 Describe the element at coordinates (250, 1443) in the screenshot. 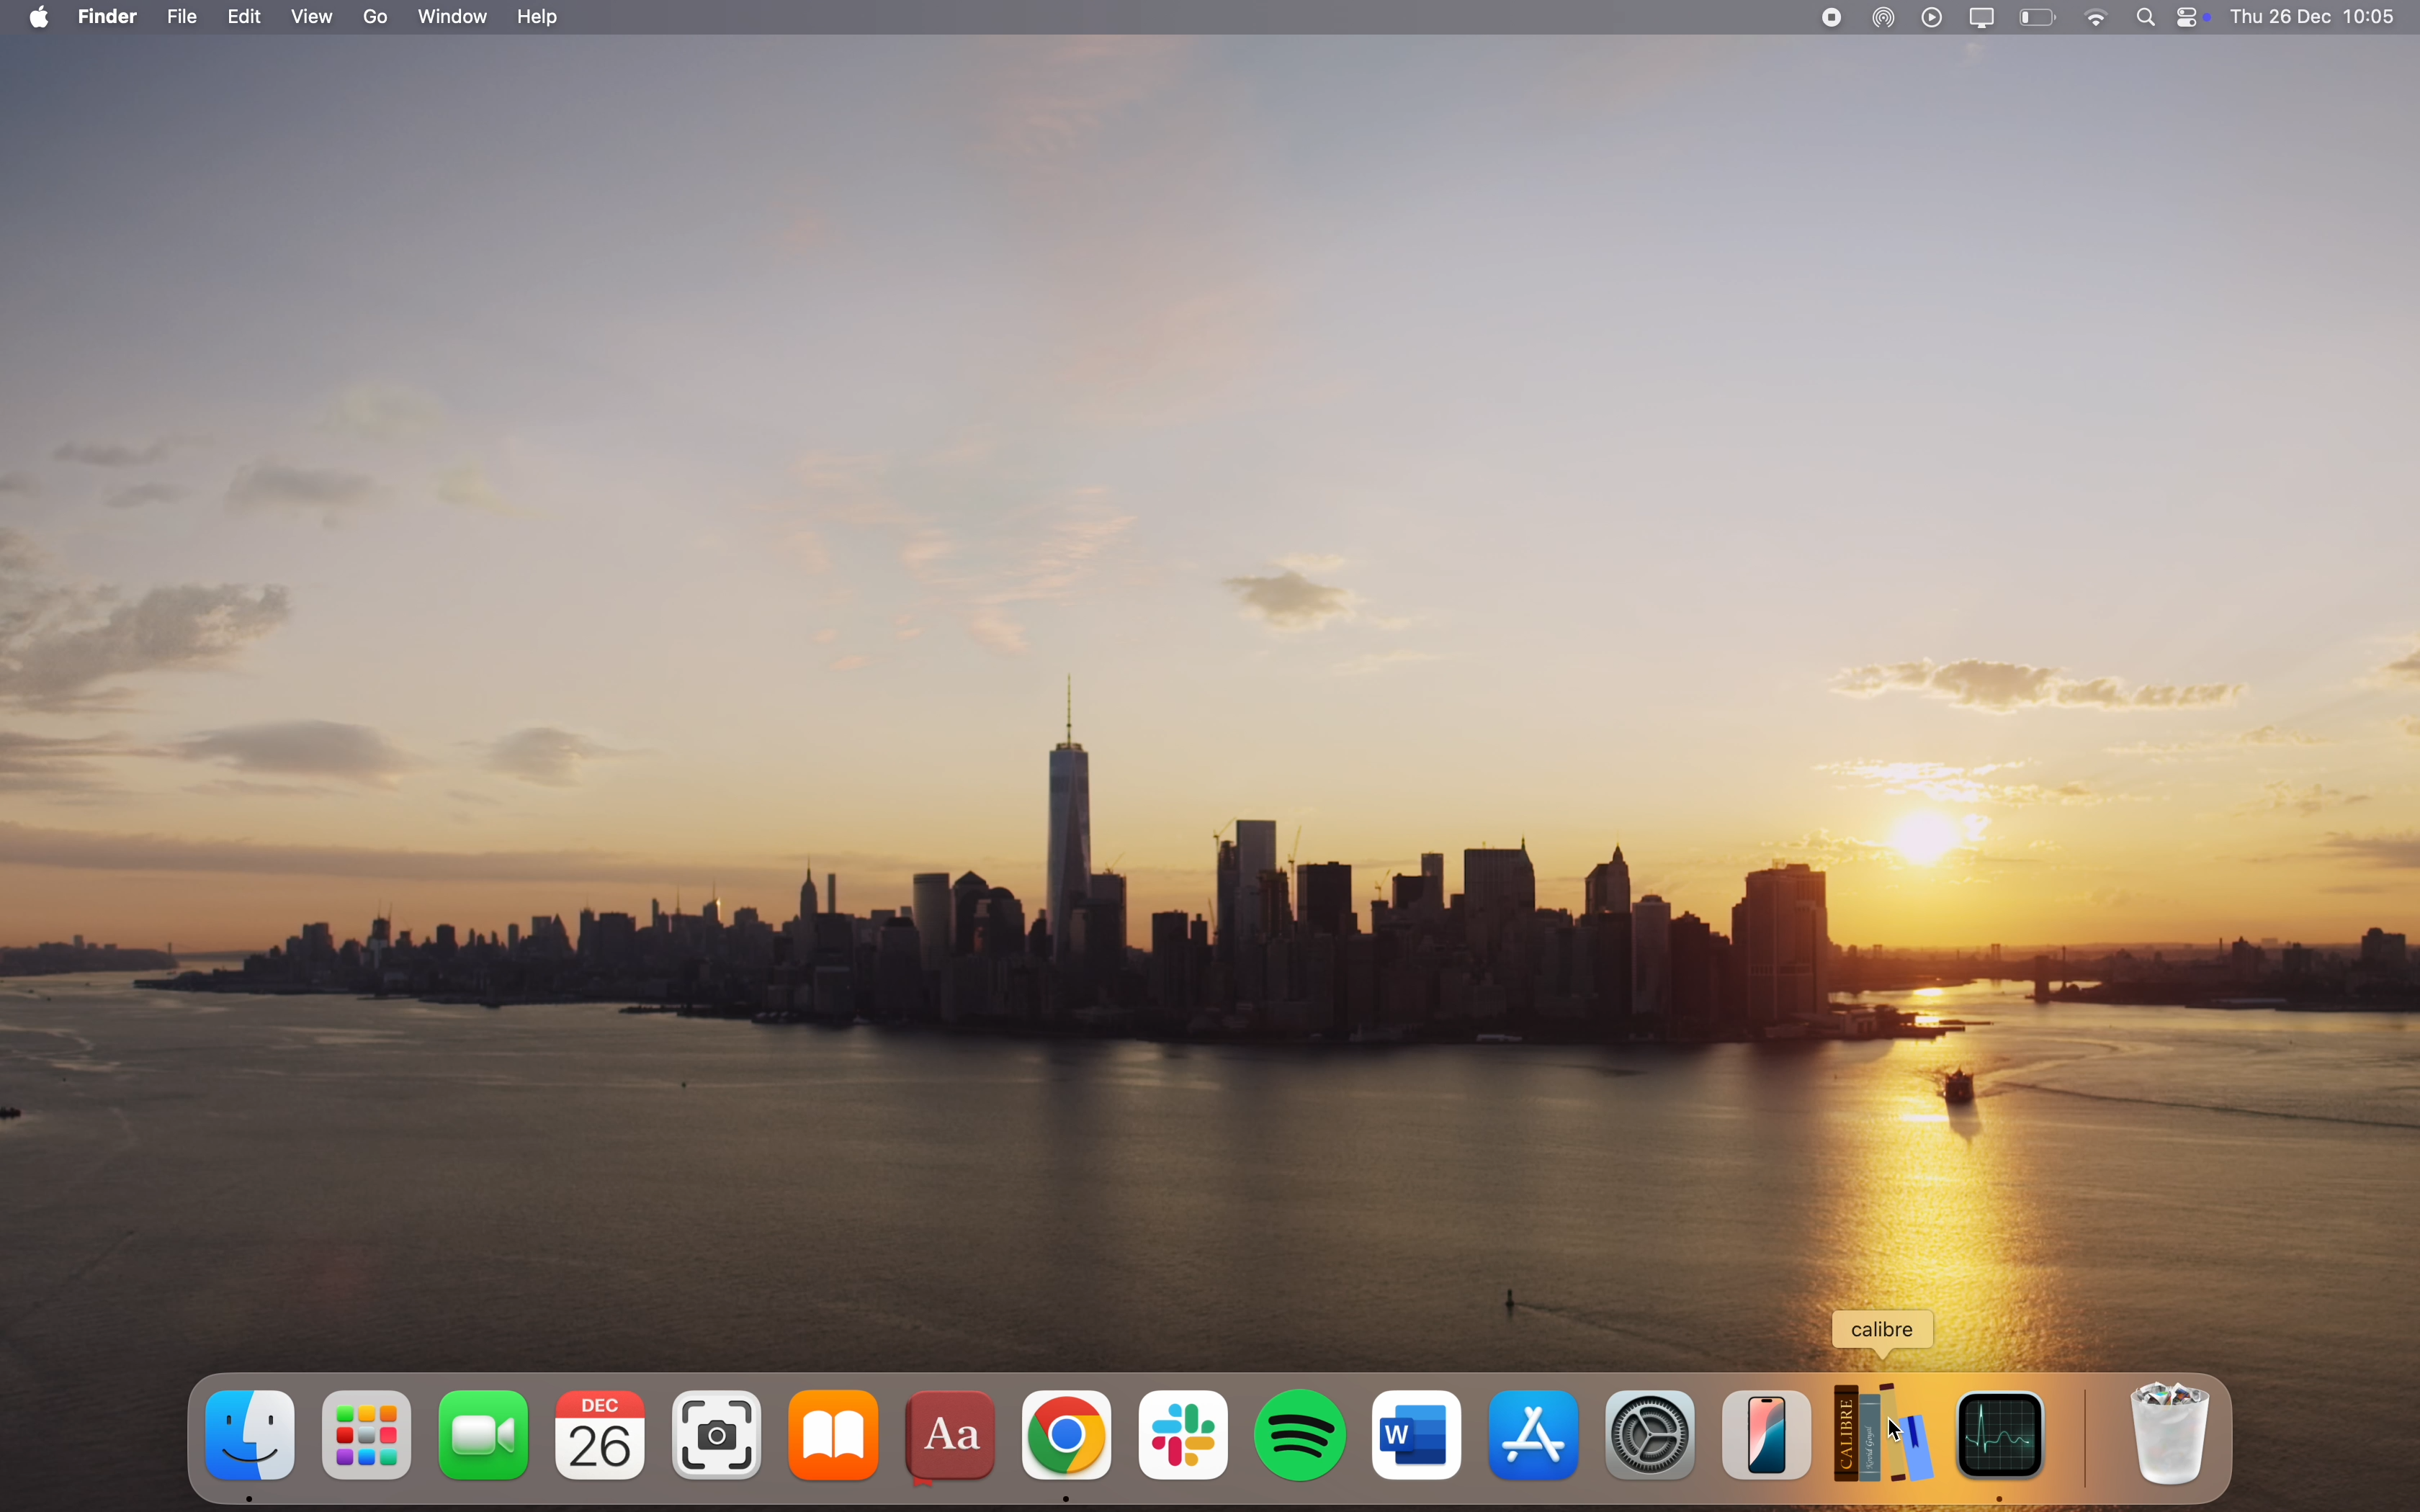

I see `Finder` at that location.